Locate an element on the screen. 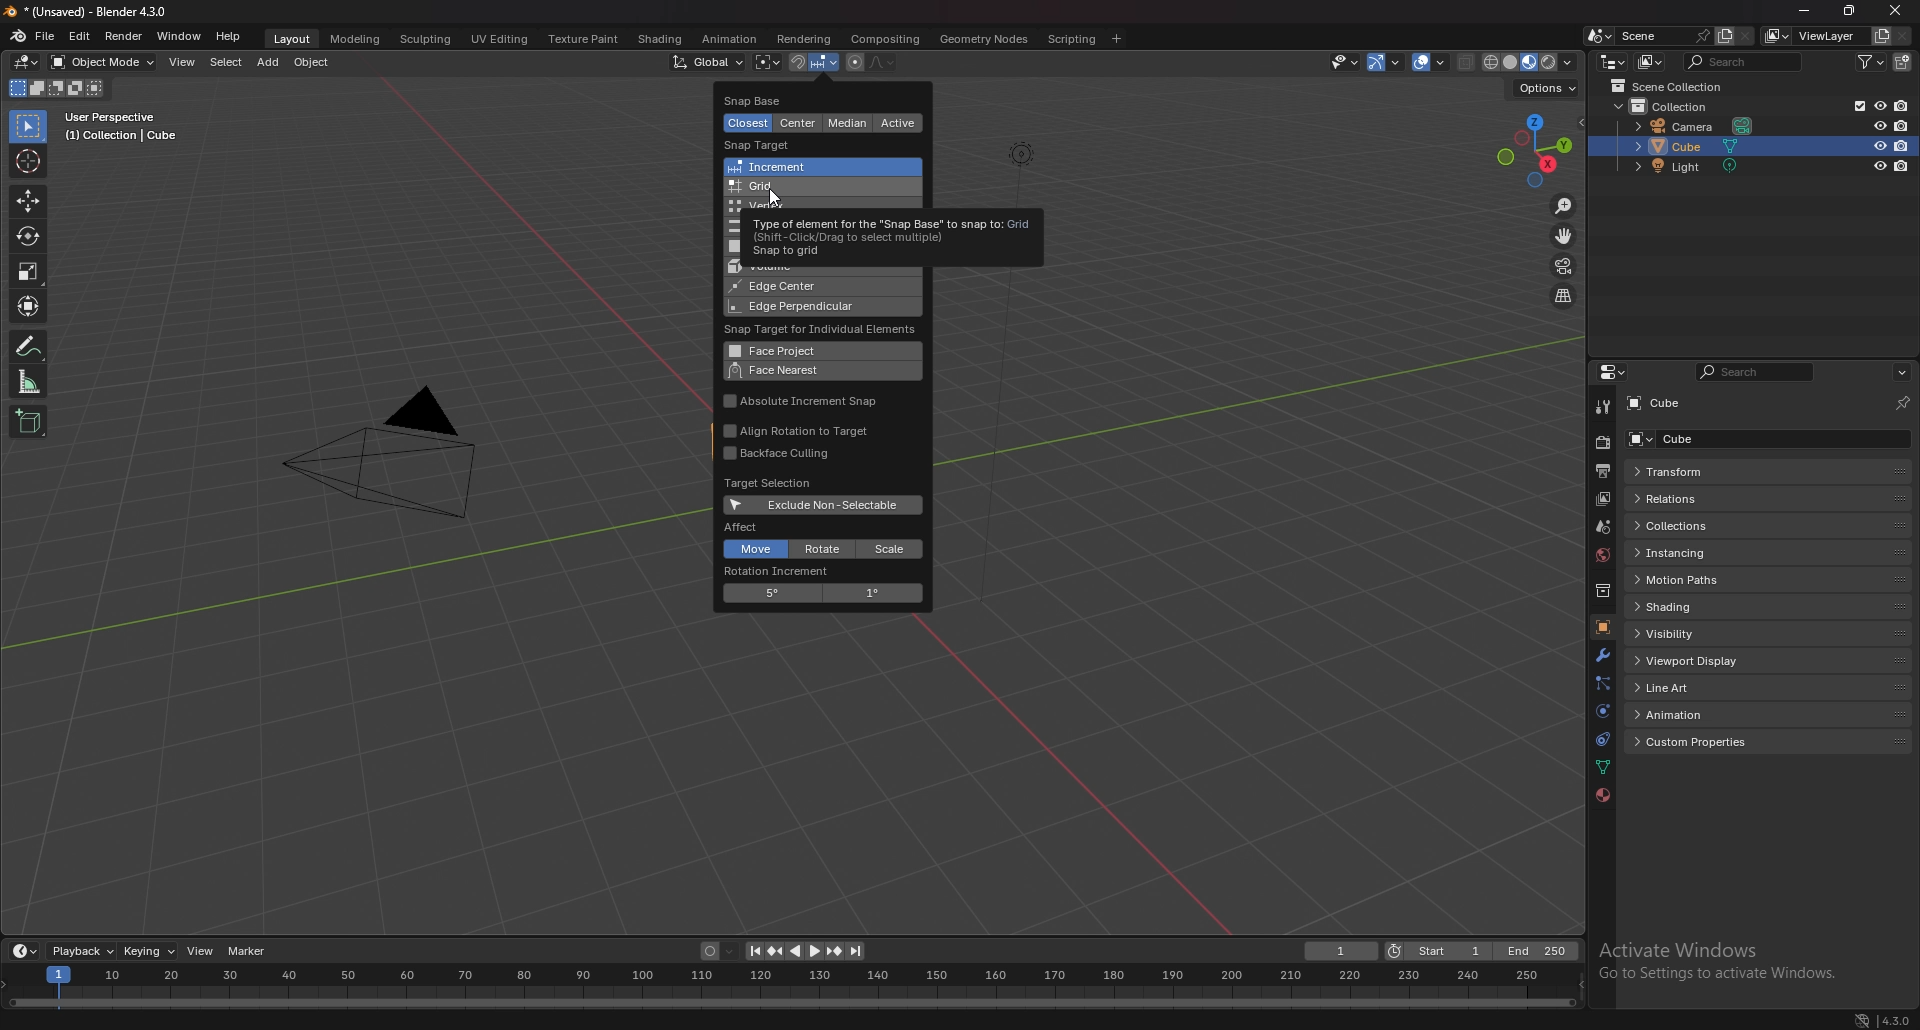 Image resolution: width=1920 pixels, height=1030 pixels. collections is located at coordinates (1696, 526).